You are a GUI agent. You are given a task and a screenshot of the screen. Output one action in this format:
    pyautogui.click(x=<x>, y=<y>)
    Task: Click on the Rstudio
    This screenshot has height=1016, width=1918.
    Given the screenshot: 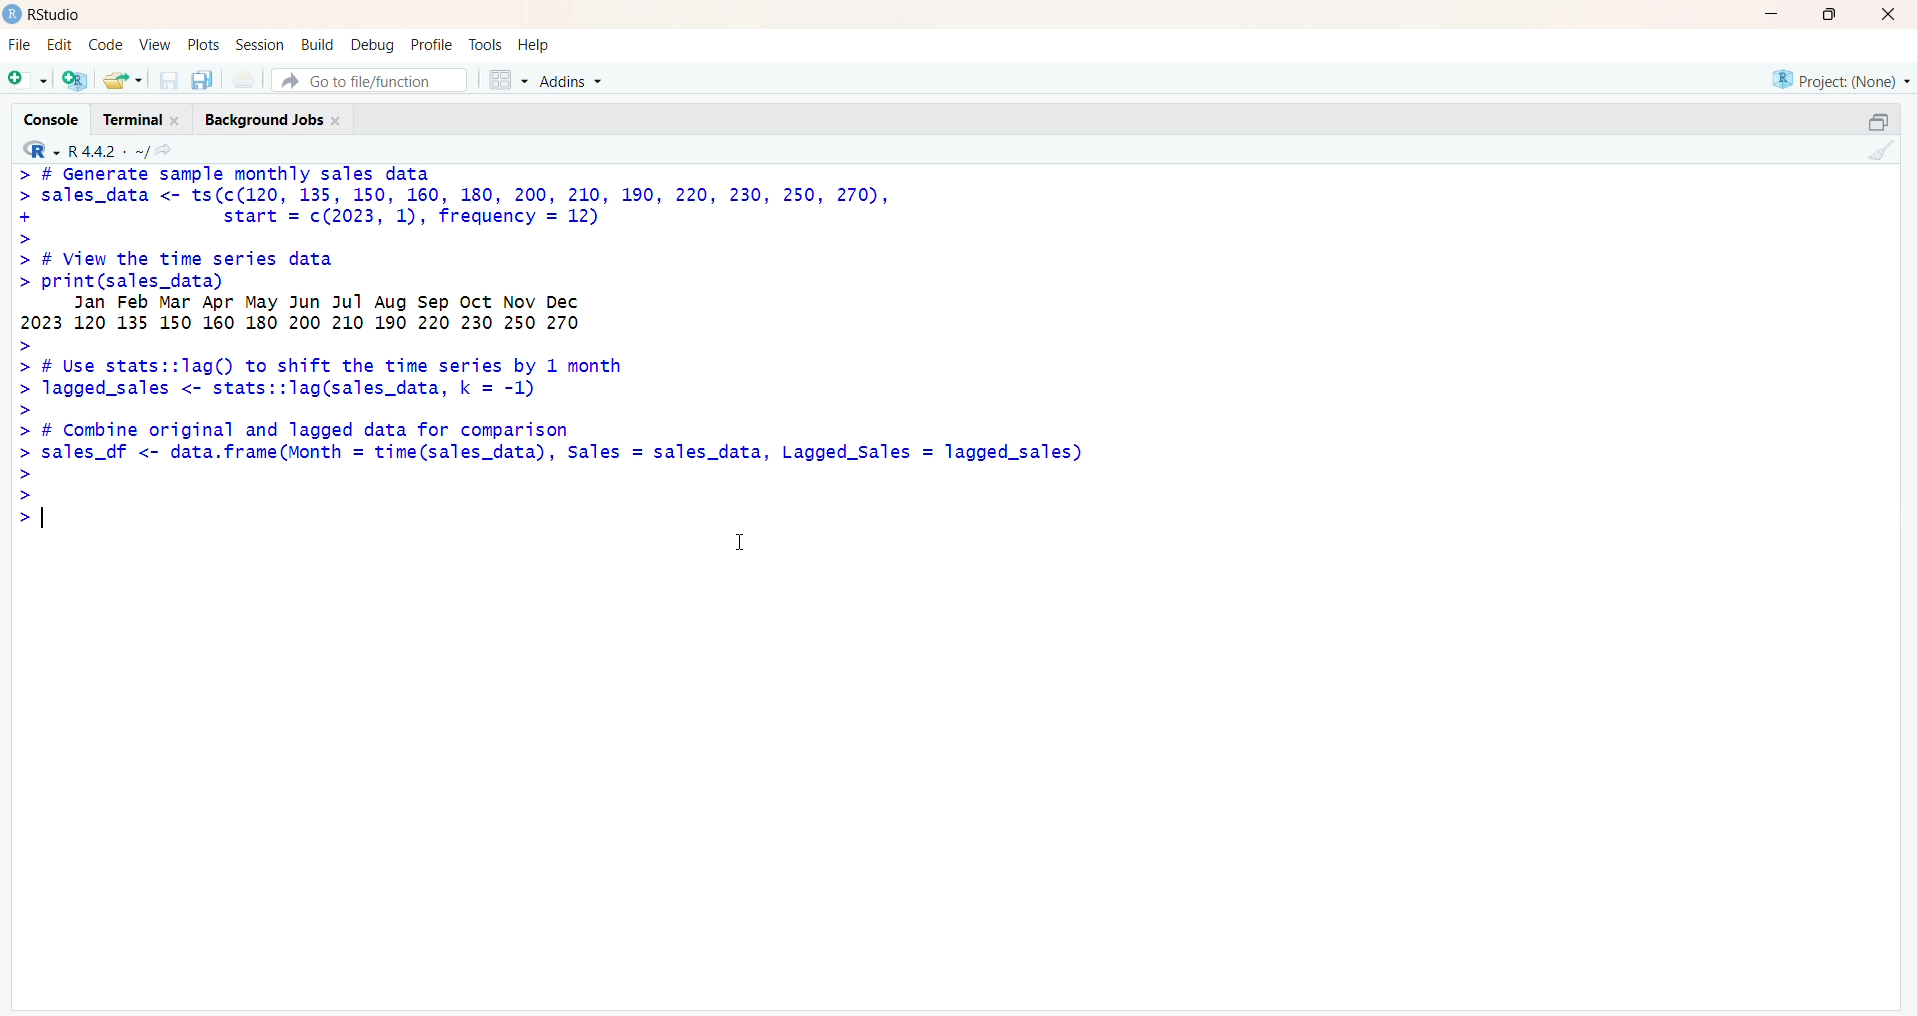 What is the action you would take?
    pyautogui.click(x=44, y=15)
    